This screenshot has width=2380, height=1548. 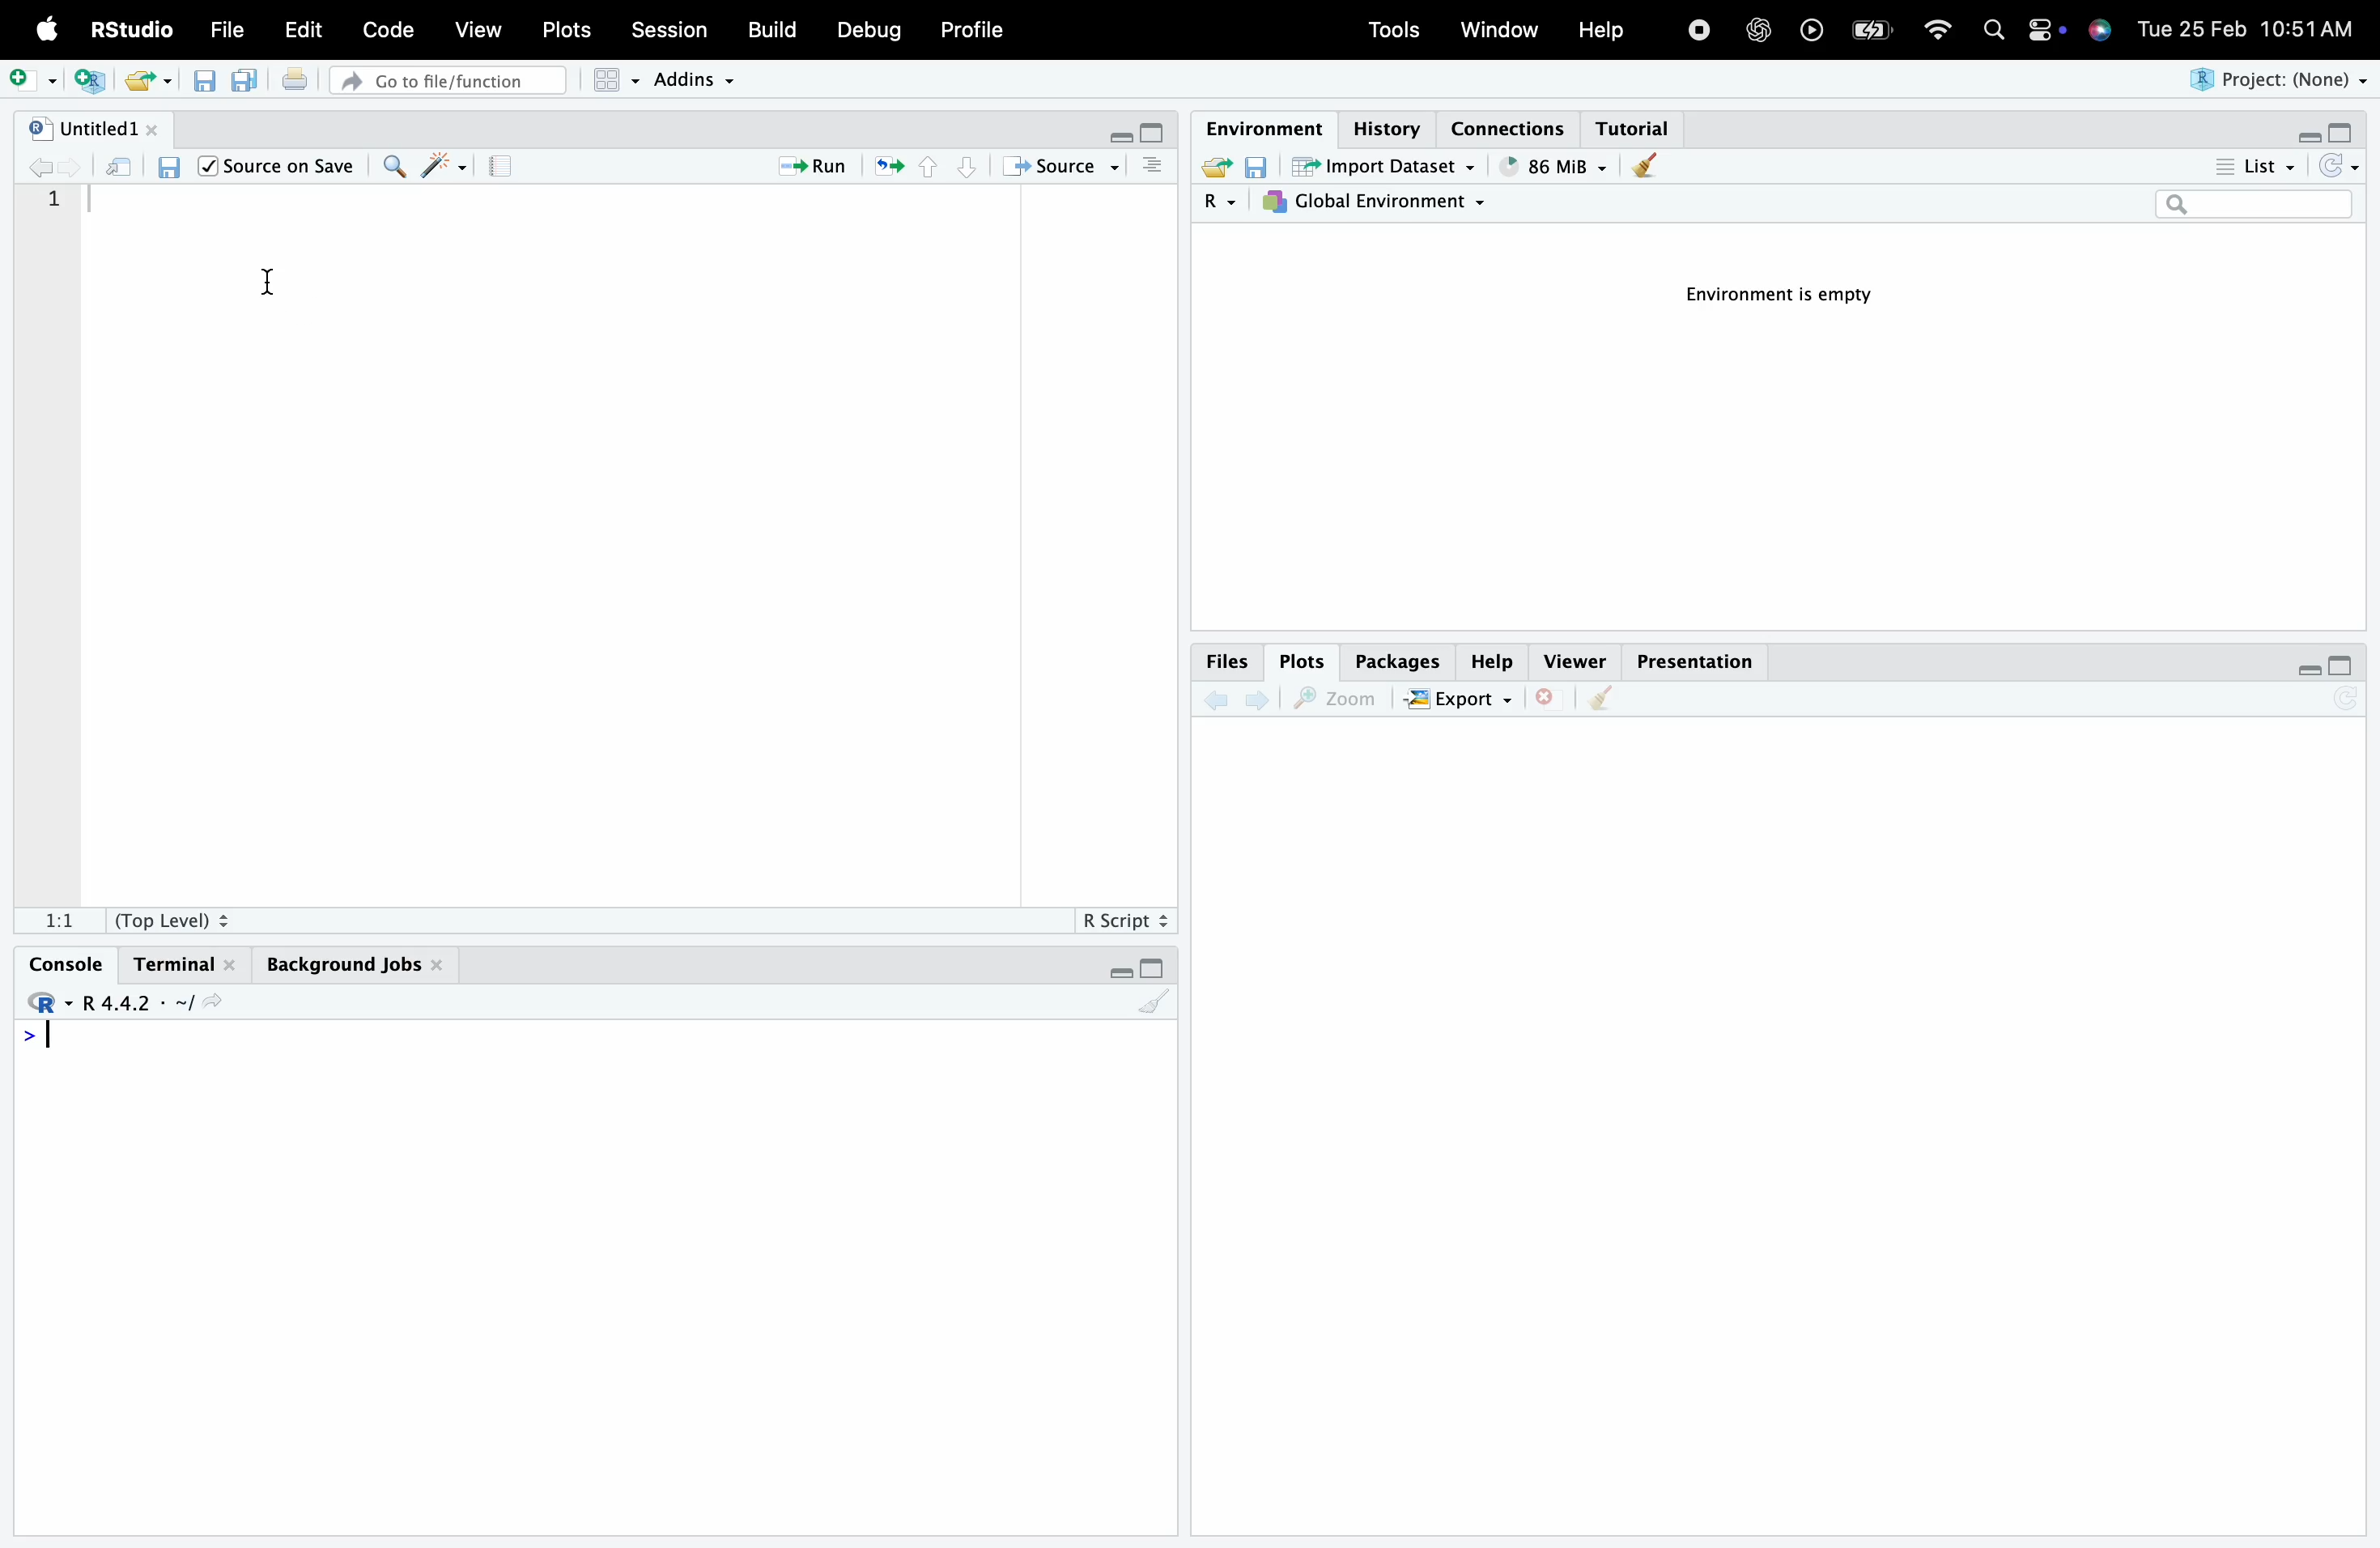 I want to click on save script, so click(x=208, y=90).